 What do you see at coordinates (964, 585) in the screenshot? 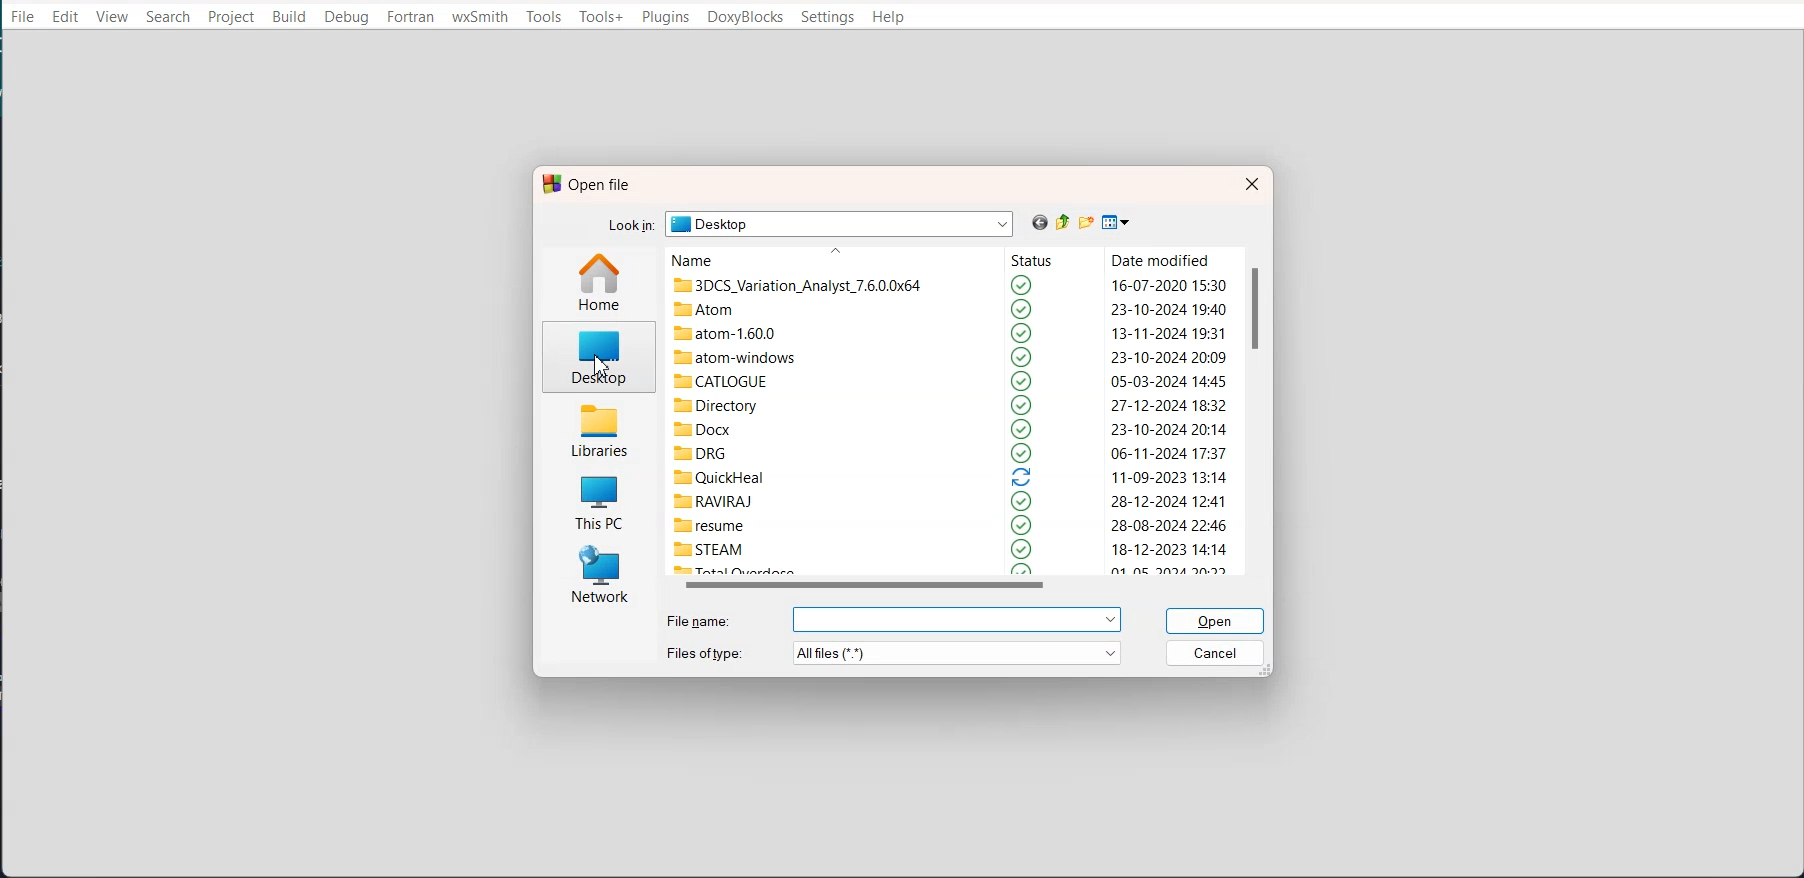
I see `Horizontal scroll bar` at bounding box center [964, 585].